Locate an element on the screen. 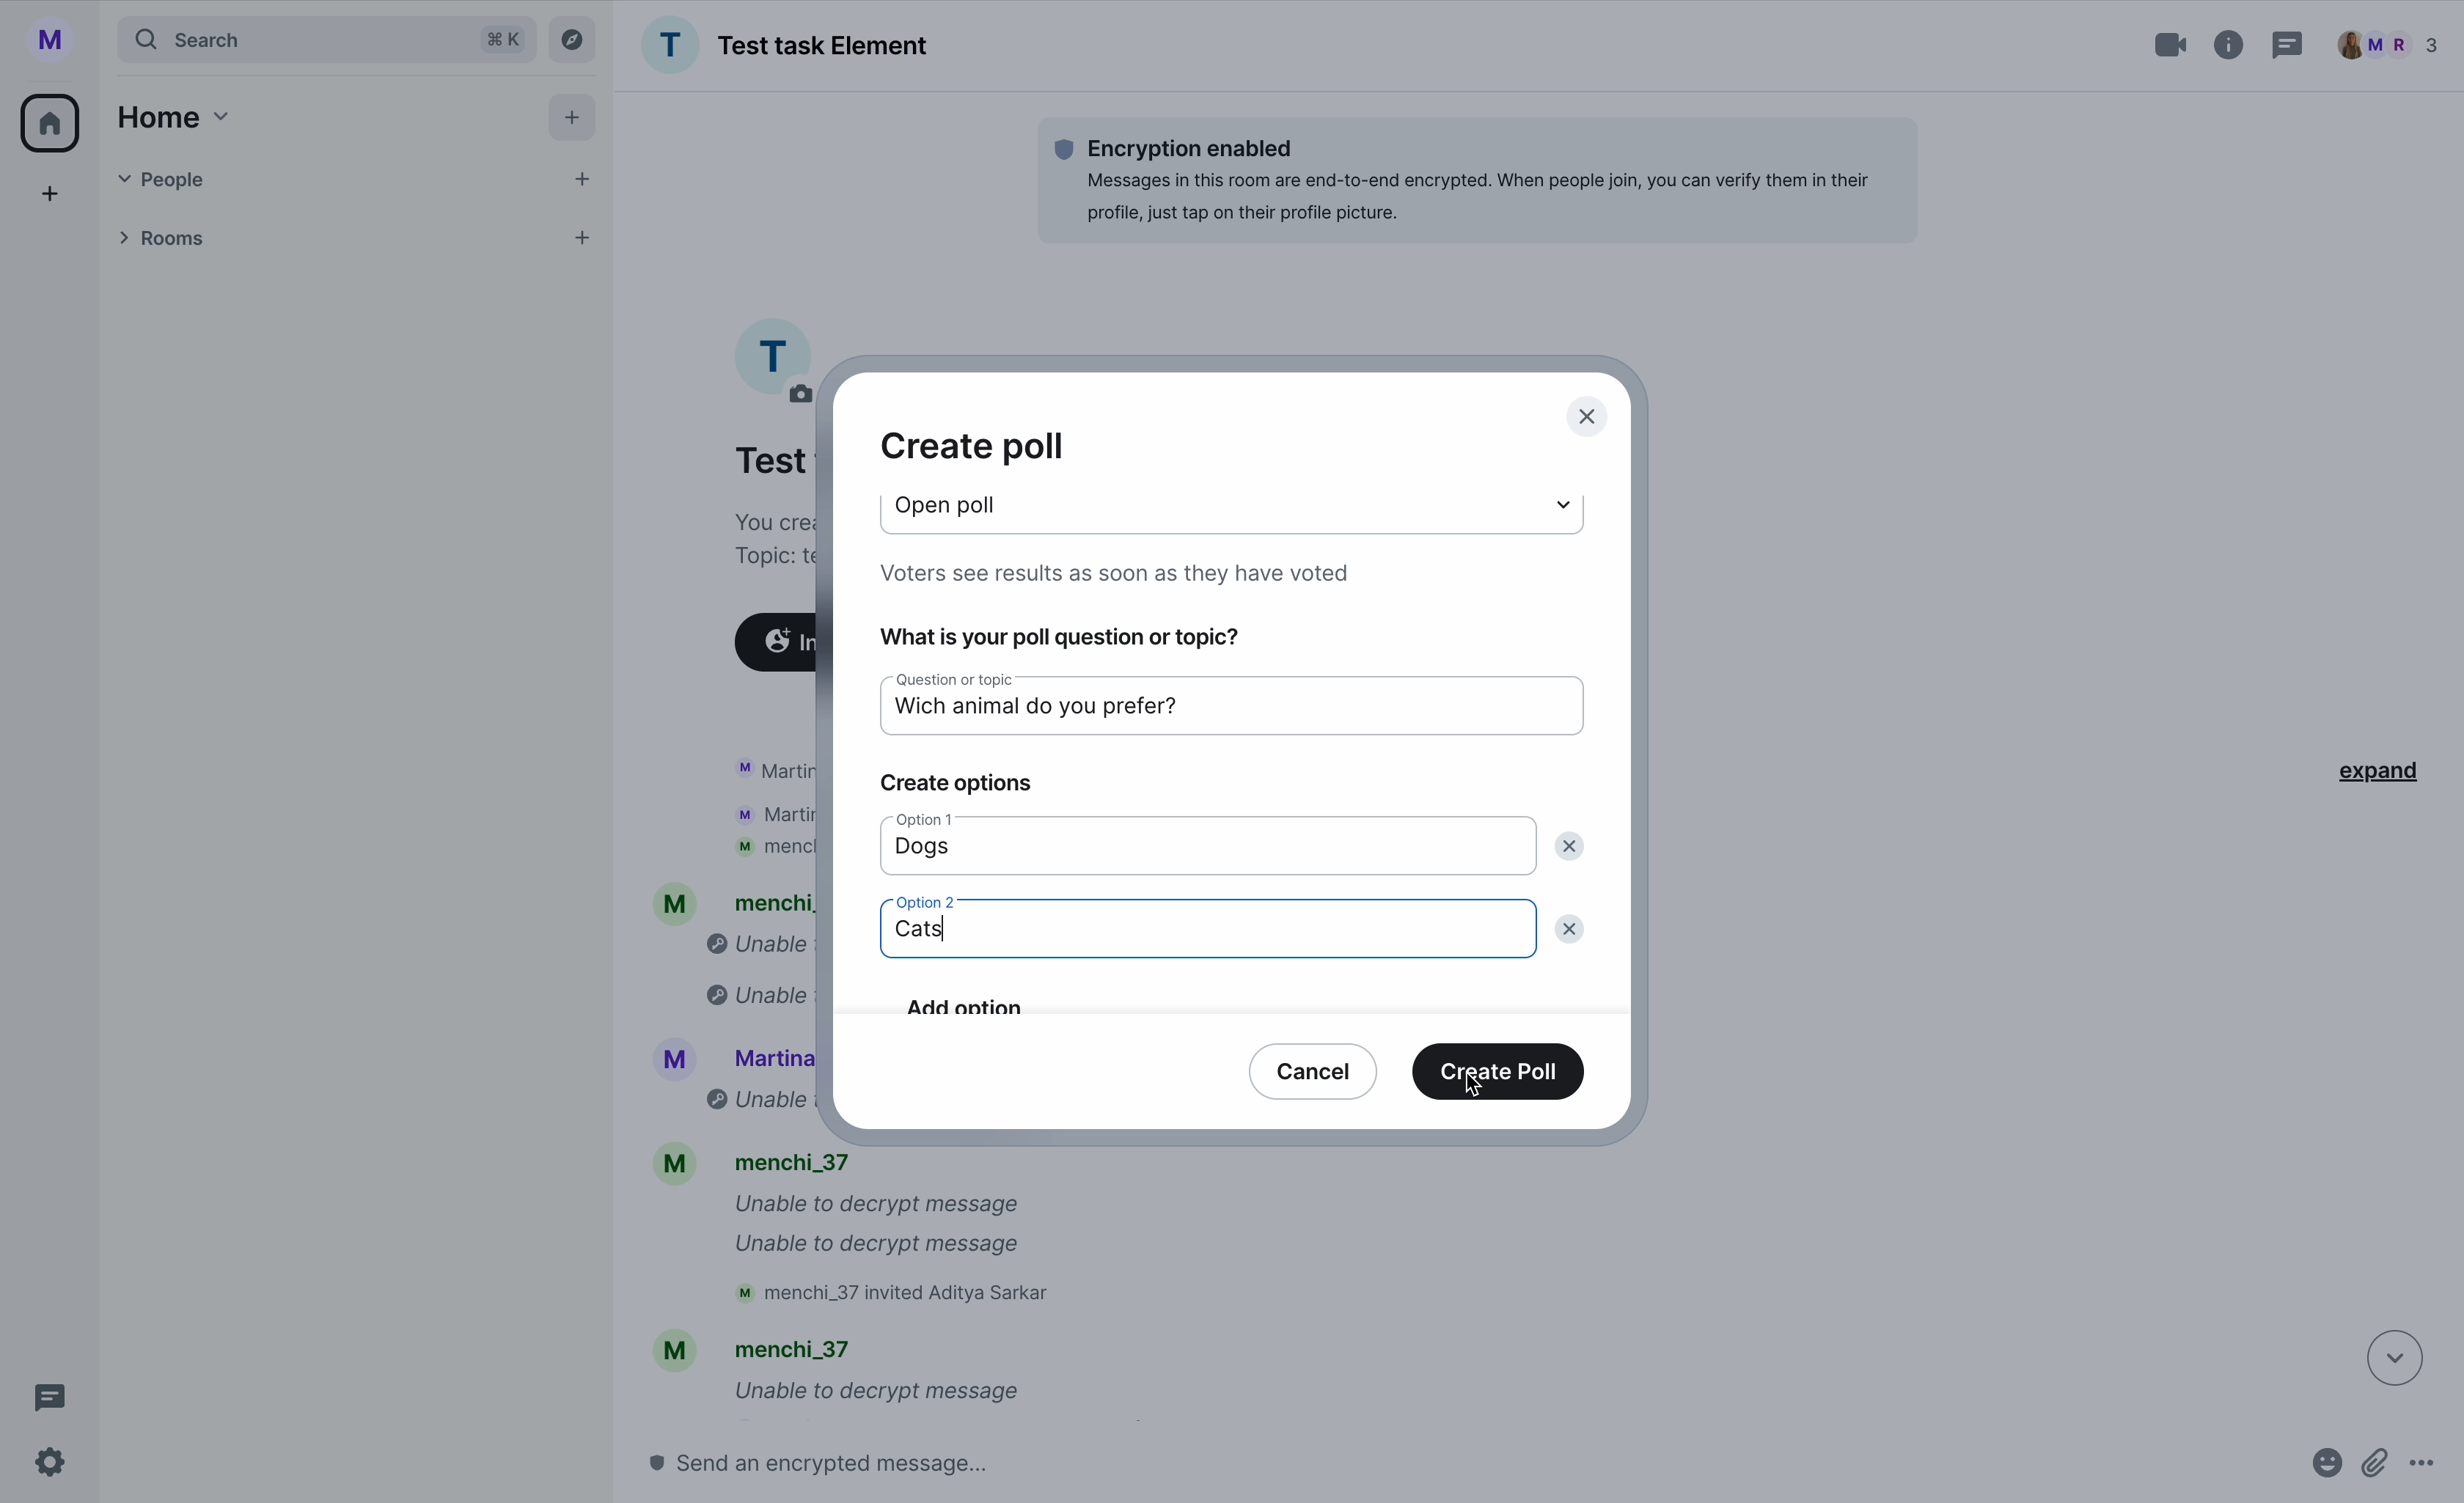 Image resolution: width=2464 pixels, height=1503 pixels. attach files is located at coordinates (2378, 1471).